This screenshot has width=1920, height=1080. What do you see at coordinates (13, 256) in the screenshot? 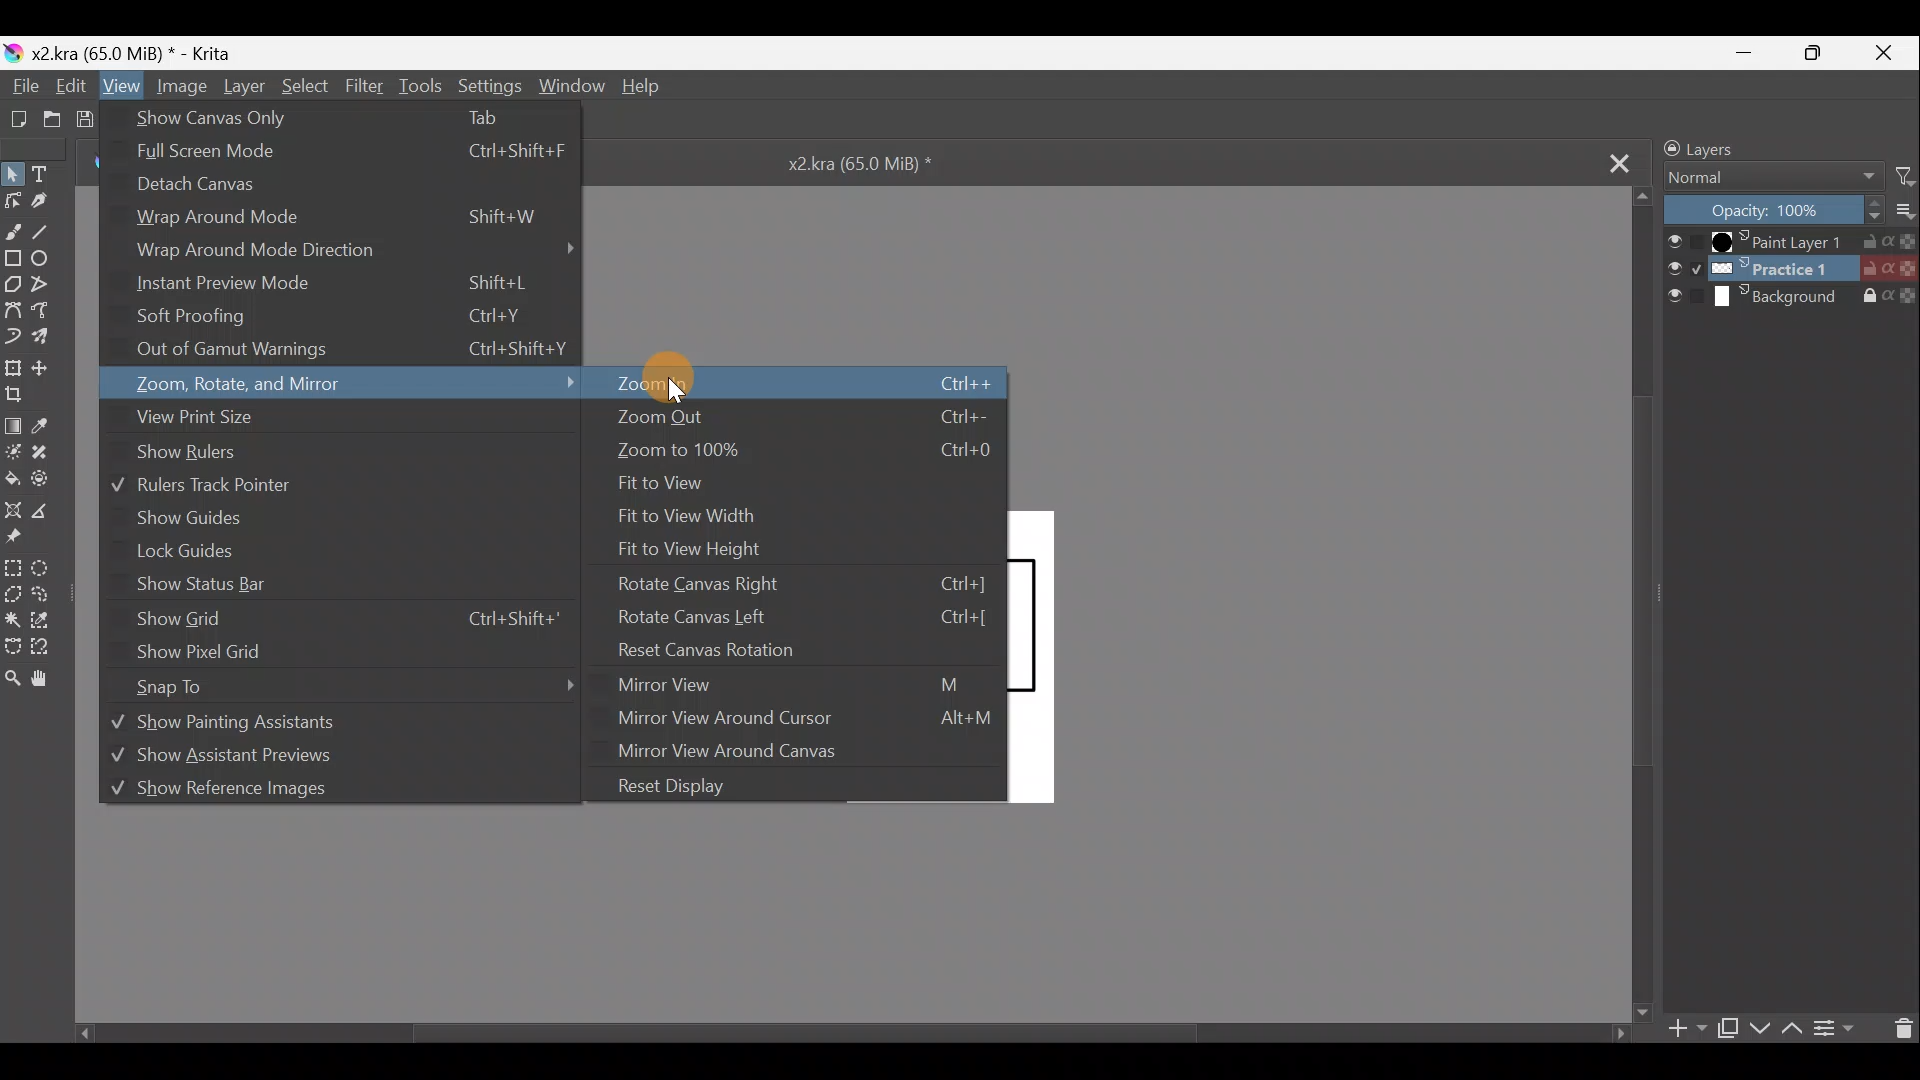
I see `Rectangle tool` at bounding box center [13, 256].